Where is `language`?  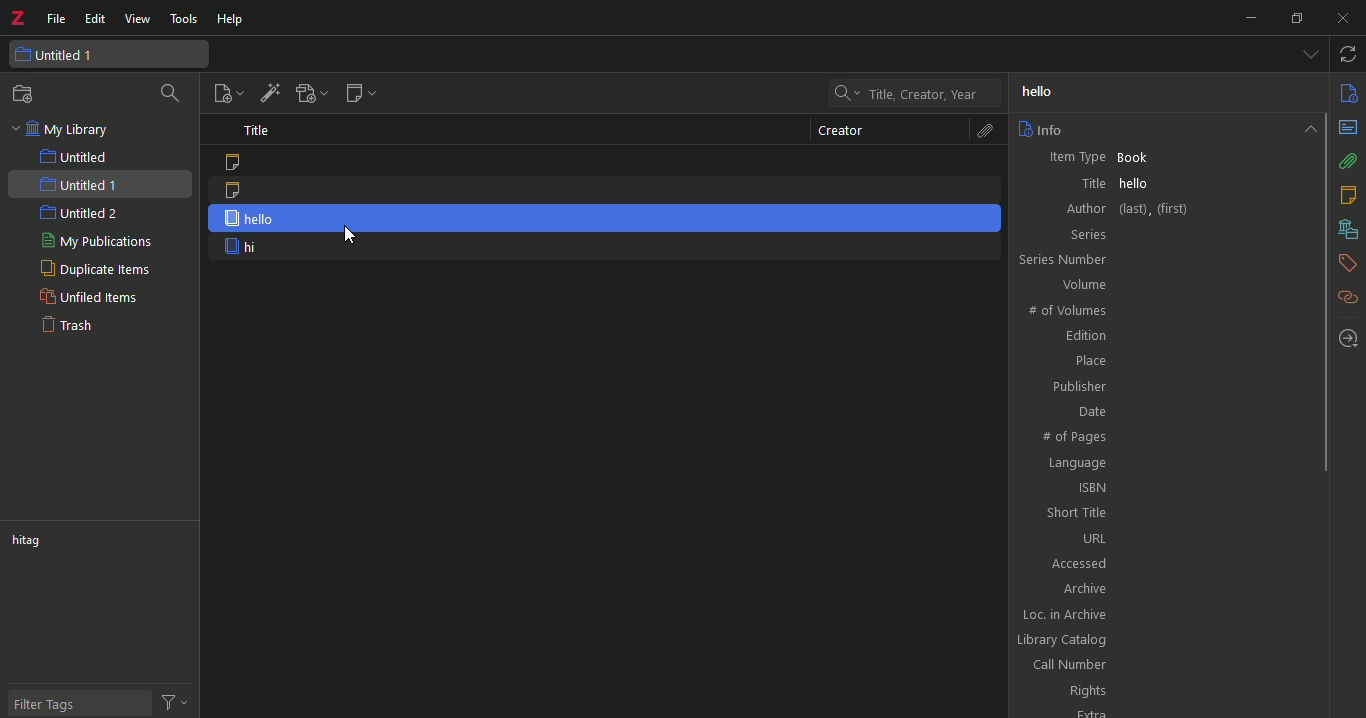
language is located at coordinates (1081, 462).